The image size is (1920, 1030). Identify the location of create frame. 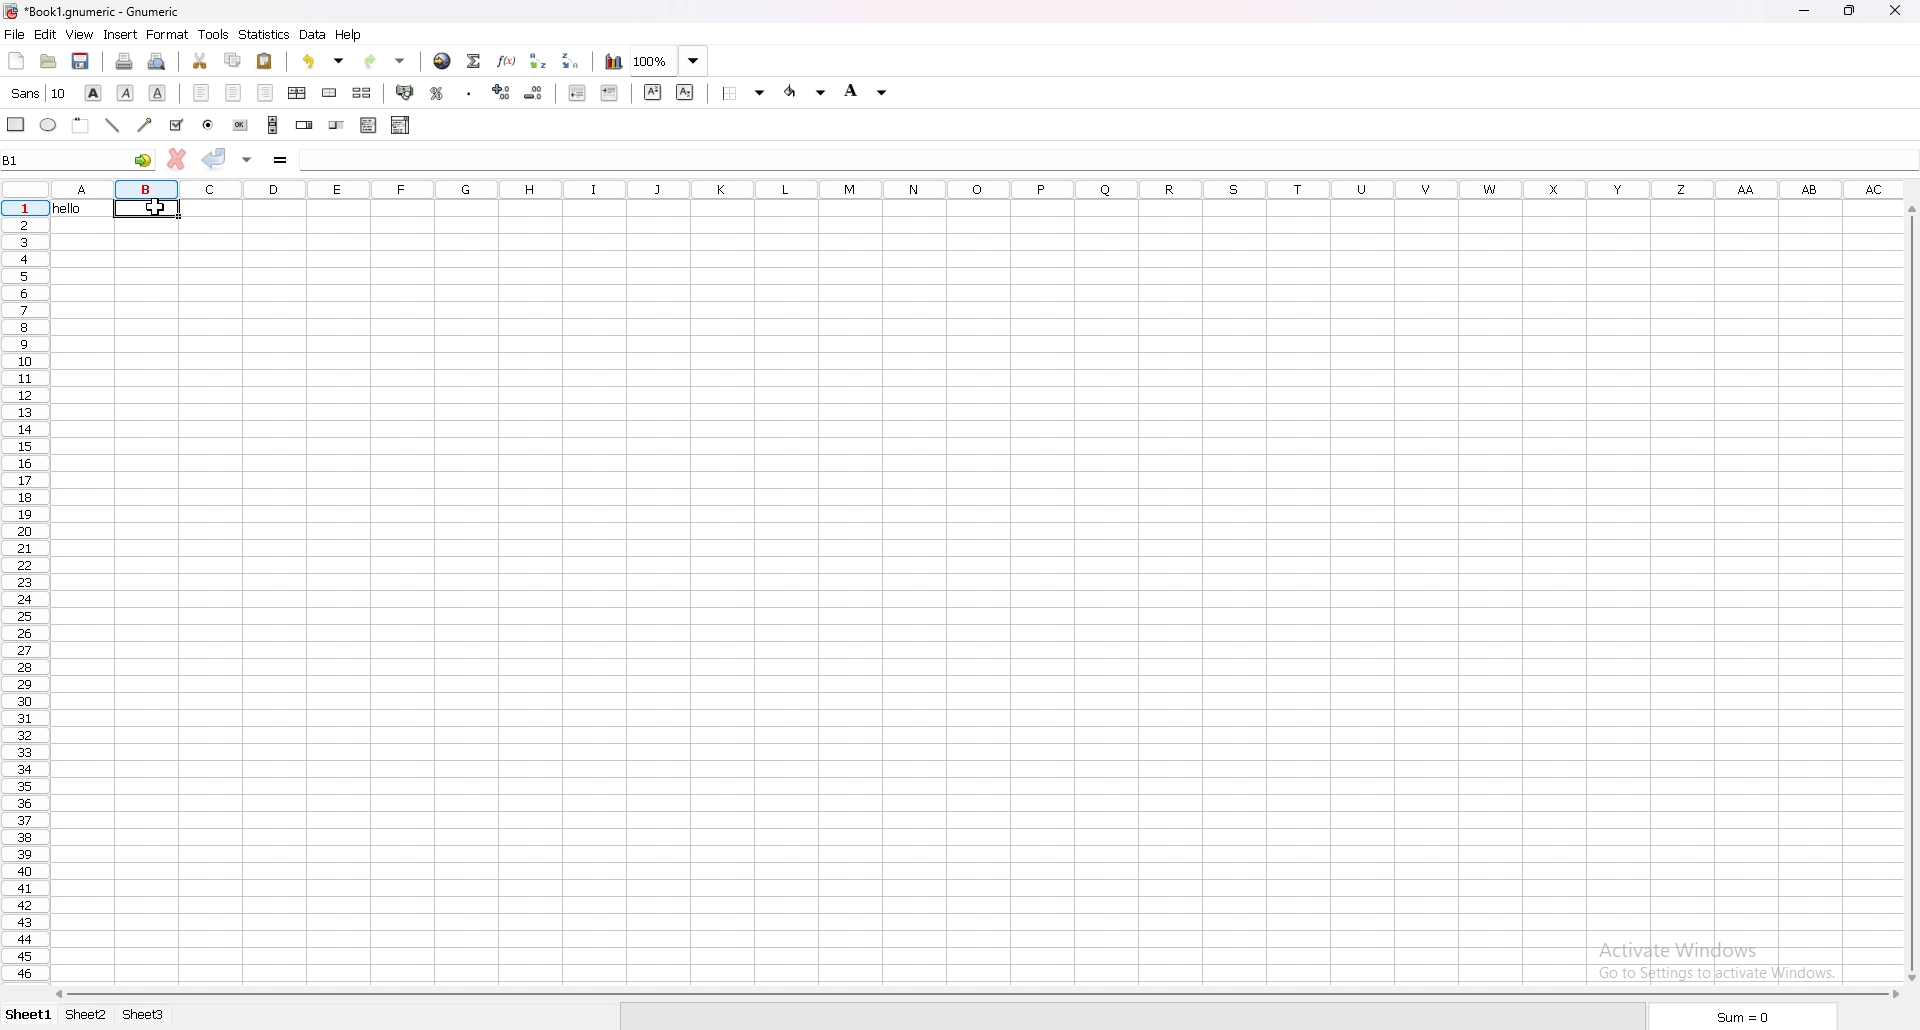
(83, 125).